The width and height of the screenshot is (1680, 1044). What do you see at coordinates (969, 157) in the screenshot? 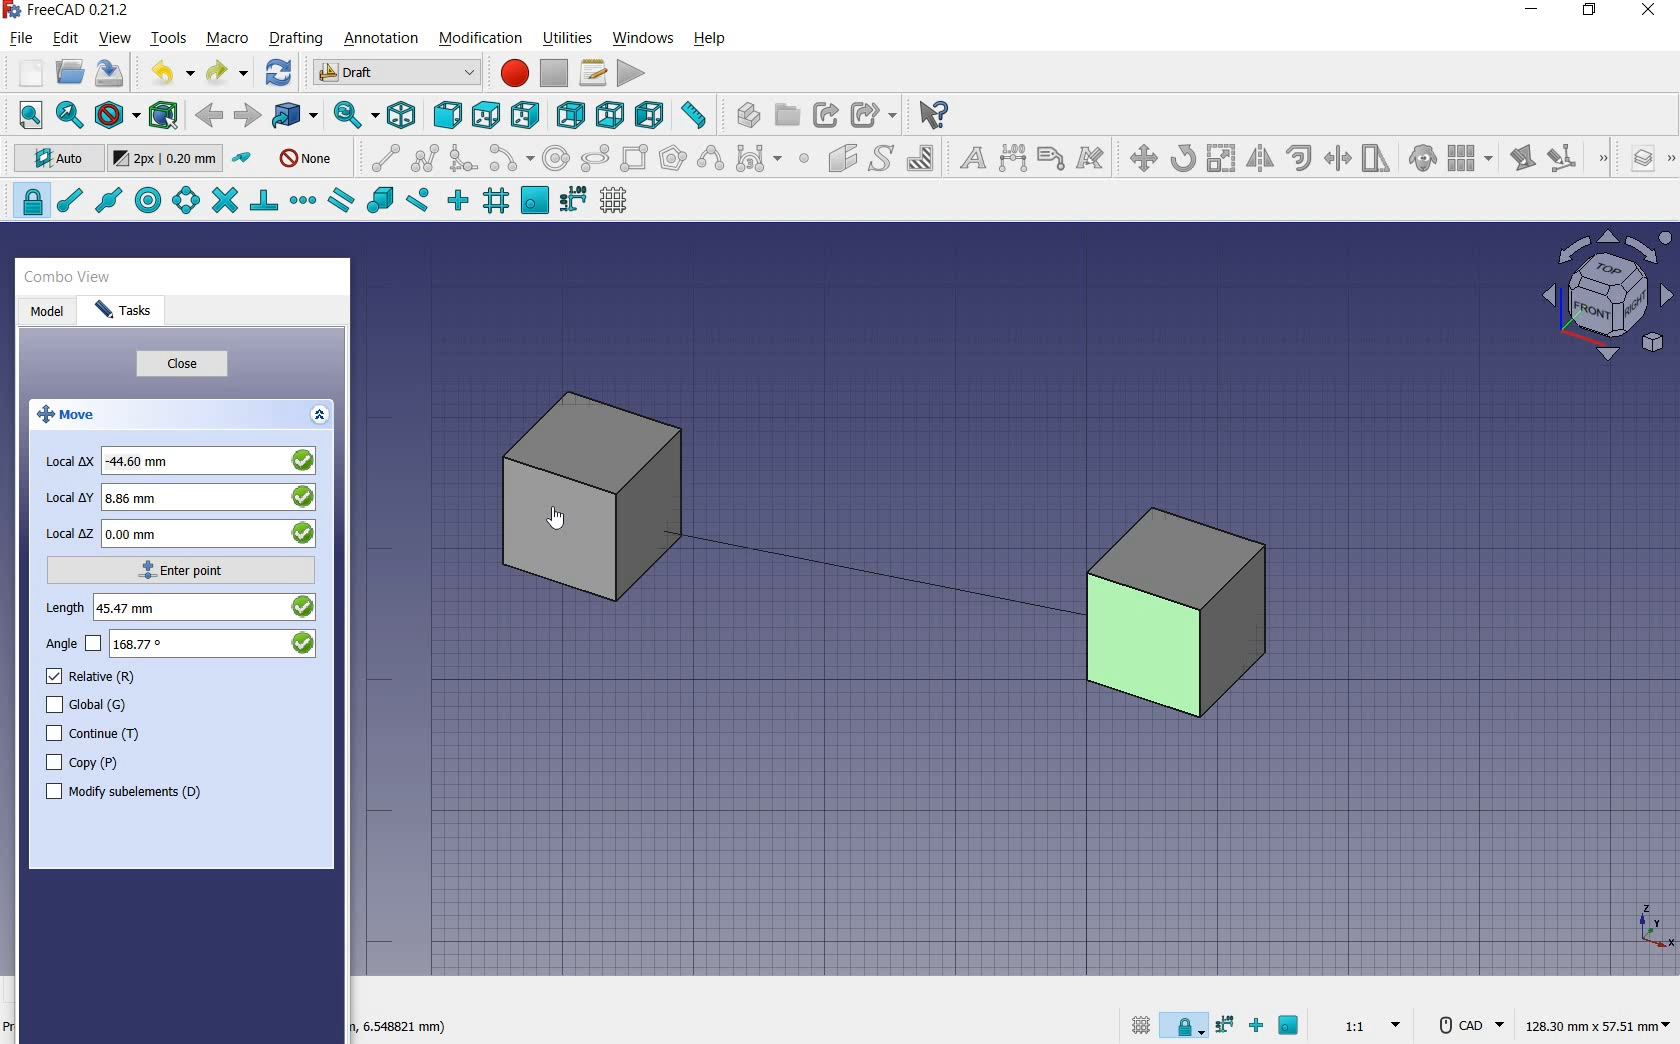
I see `text` at bounding box center [969, 157].